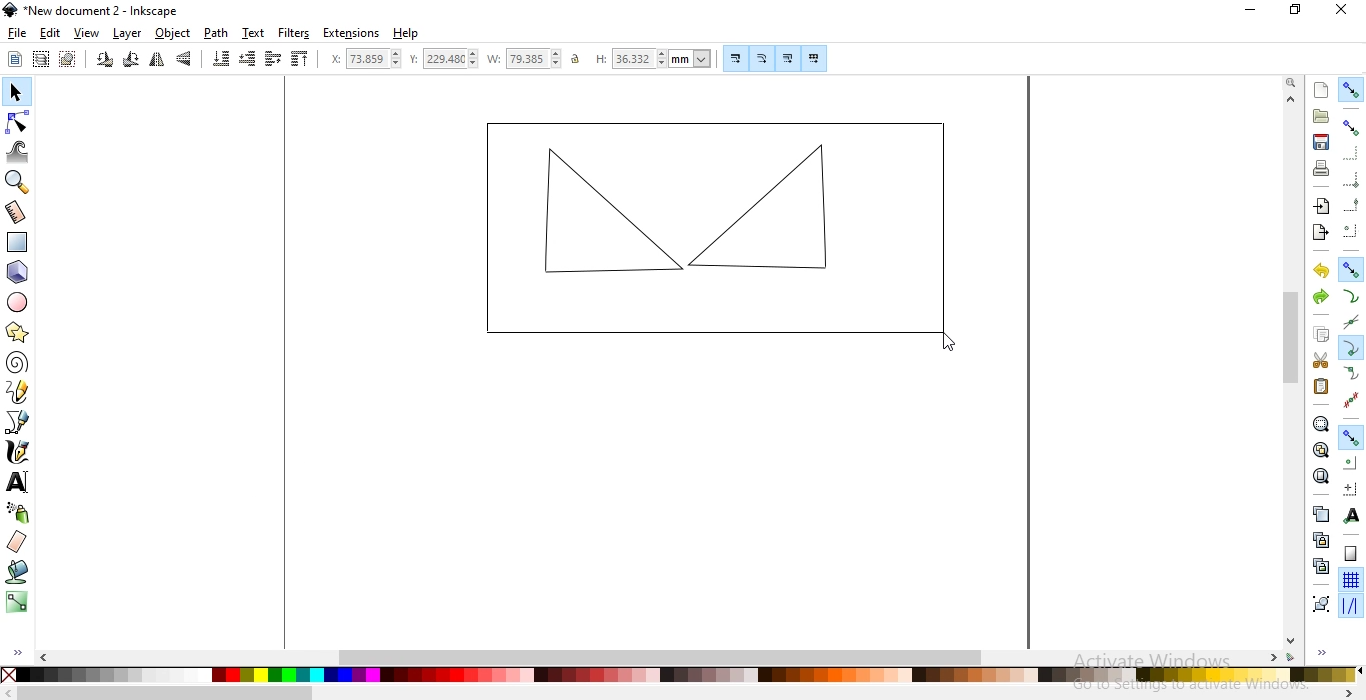  I want to click on close, so click(1340, 14).